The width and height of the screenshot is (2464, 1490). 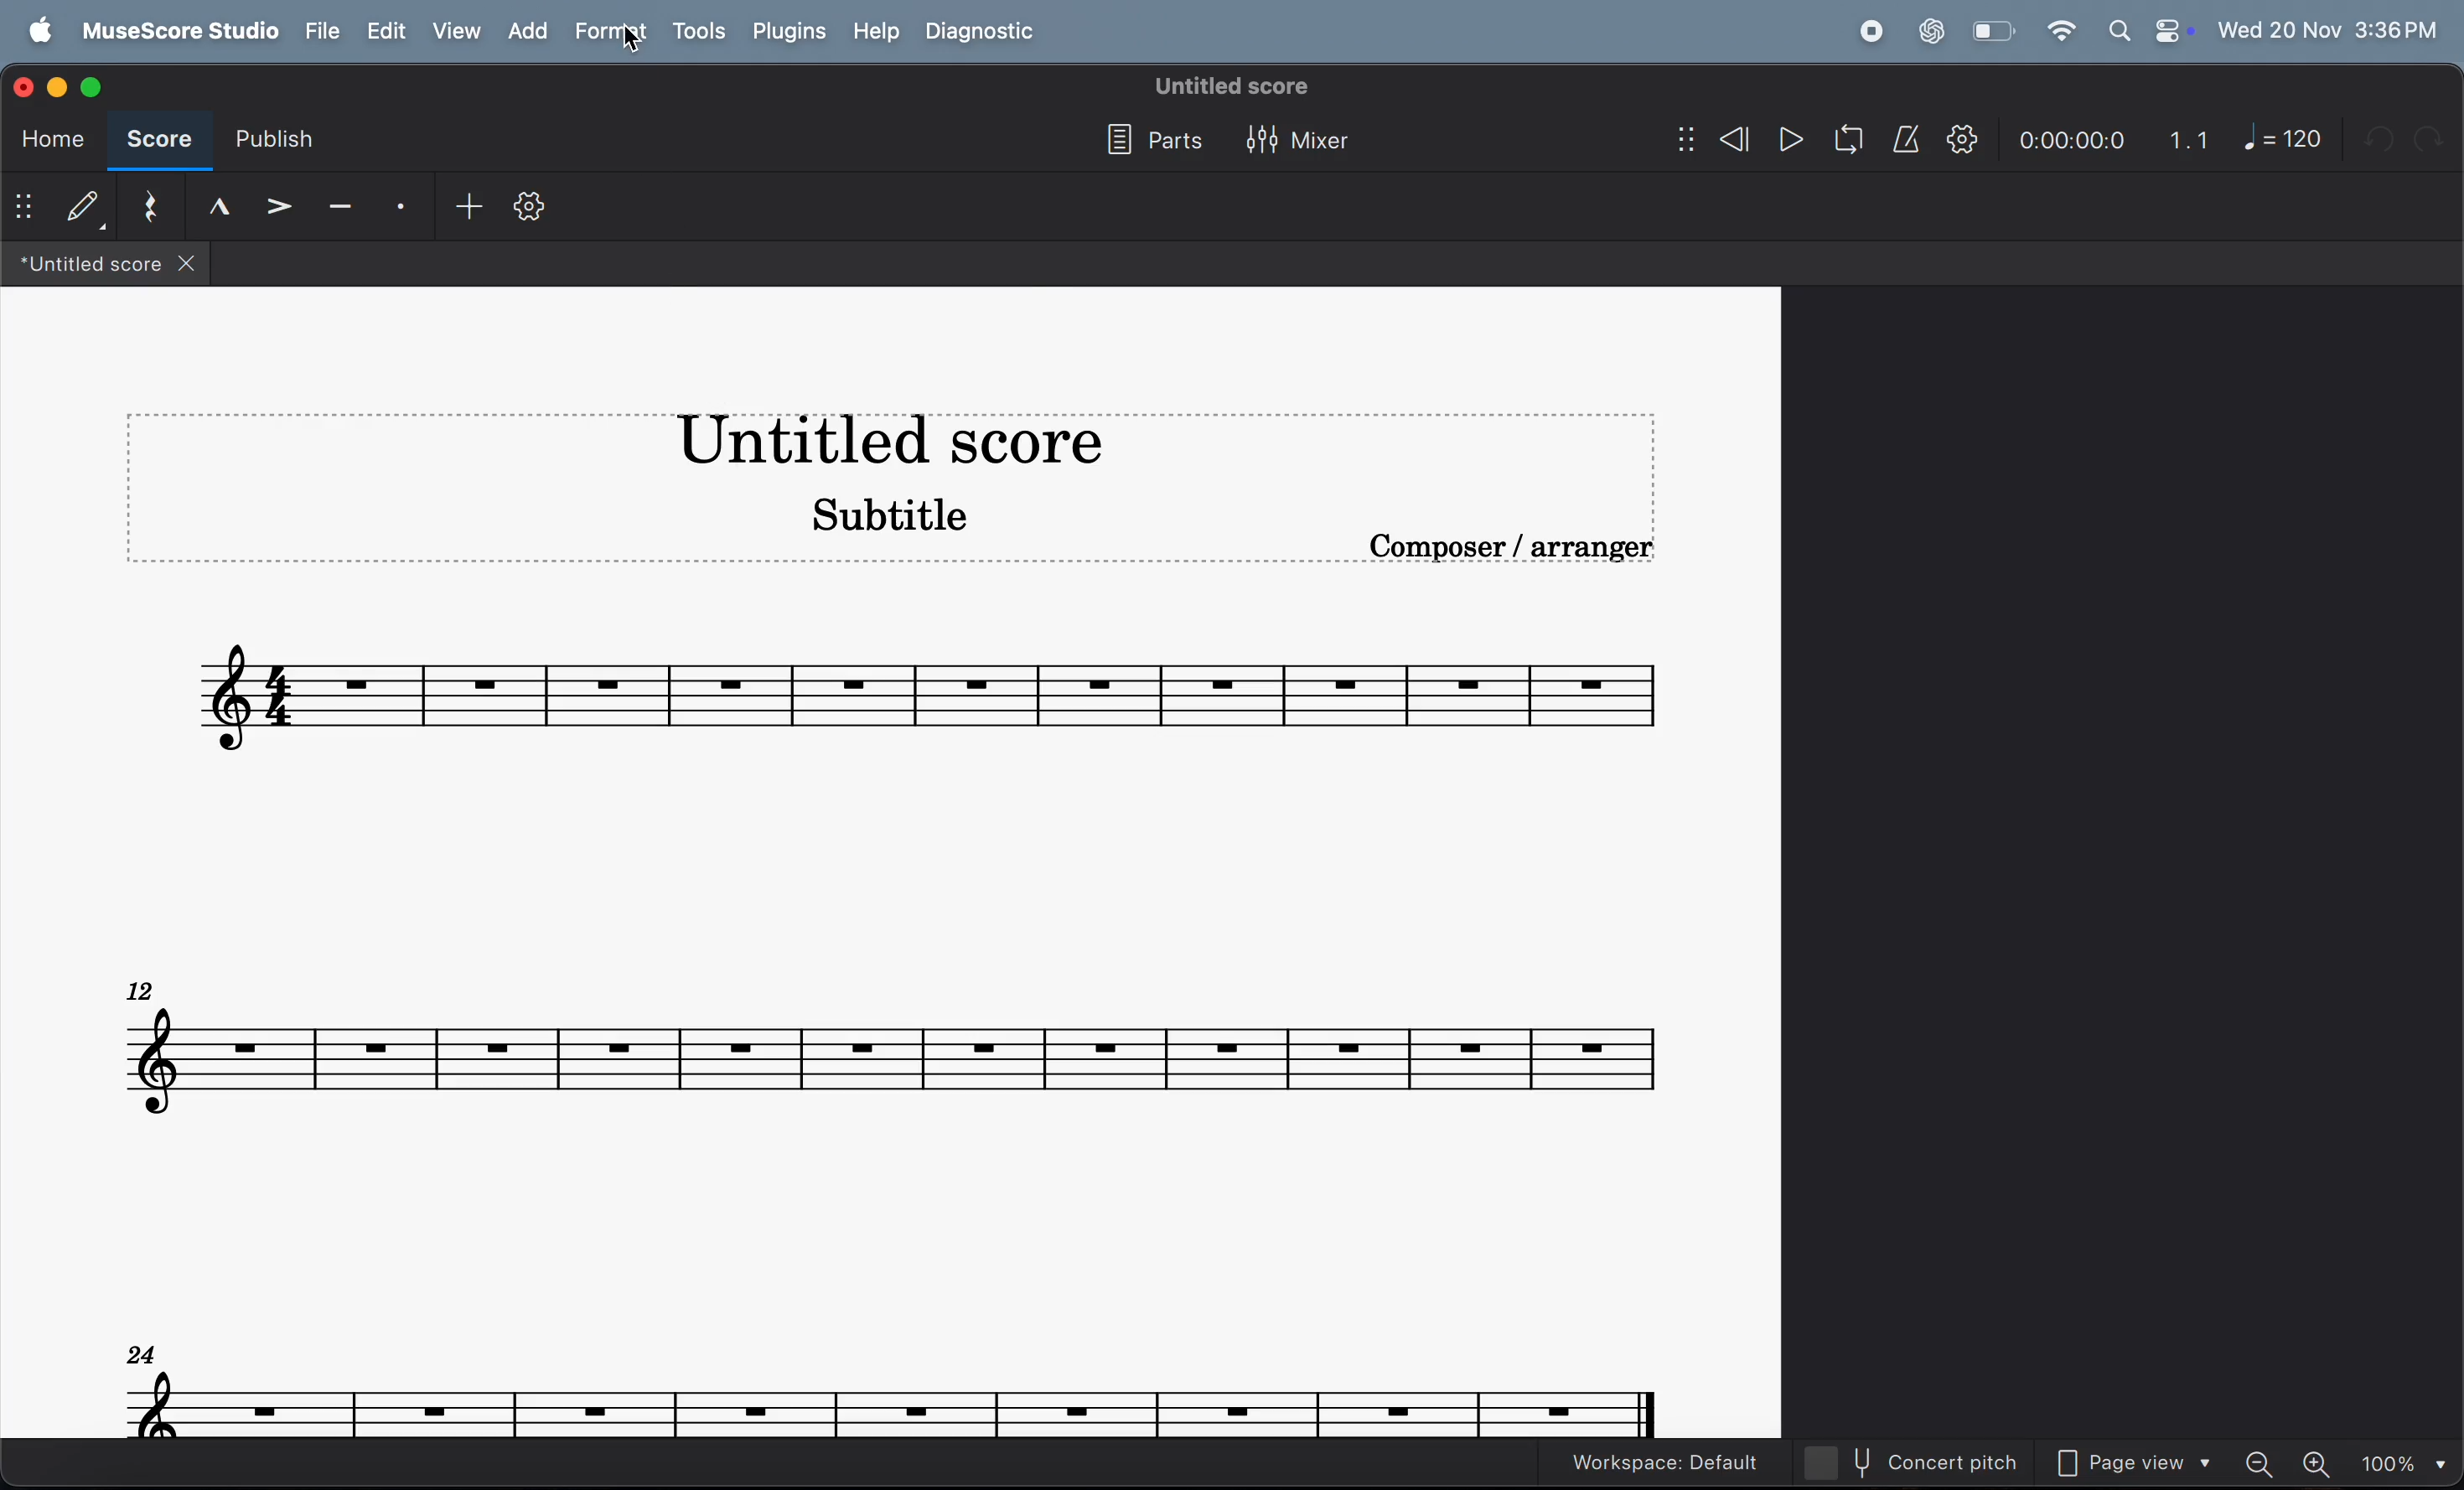 What do you see at coordinates (151, 208) in the screenshot?
I see `reset` at bounding box center [151, 208].